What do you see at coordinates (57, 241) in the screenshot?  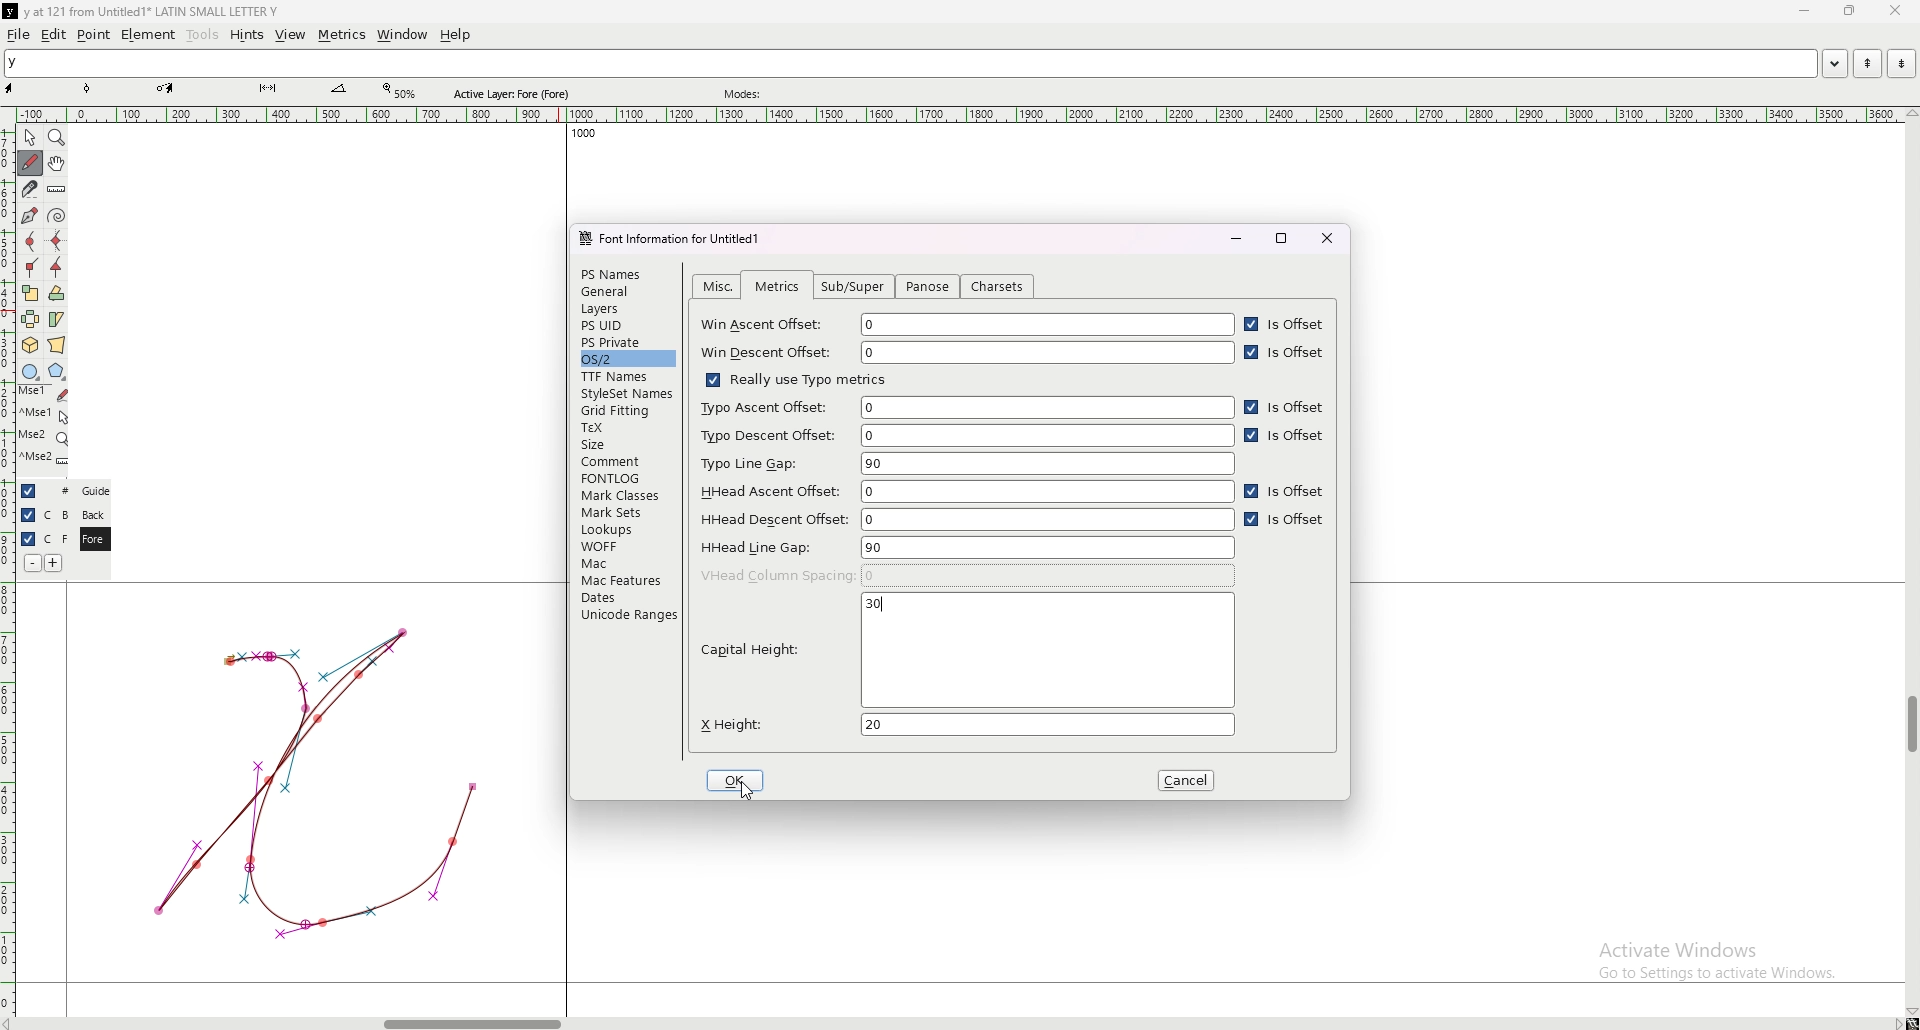 I see `add a horizontal or vertical curve point` at bounding box center [57, 241].